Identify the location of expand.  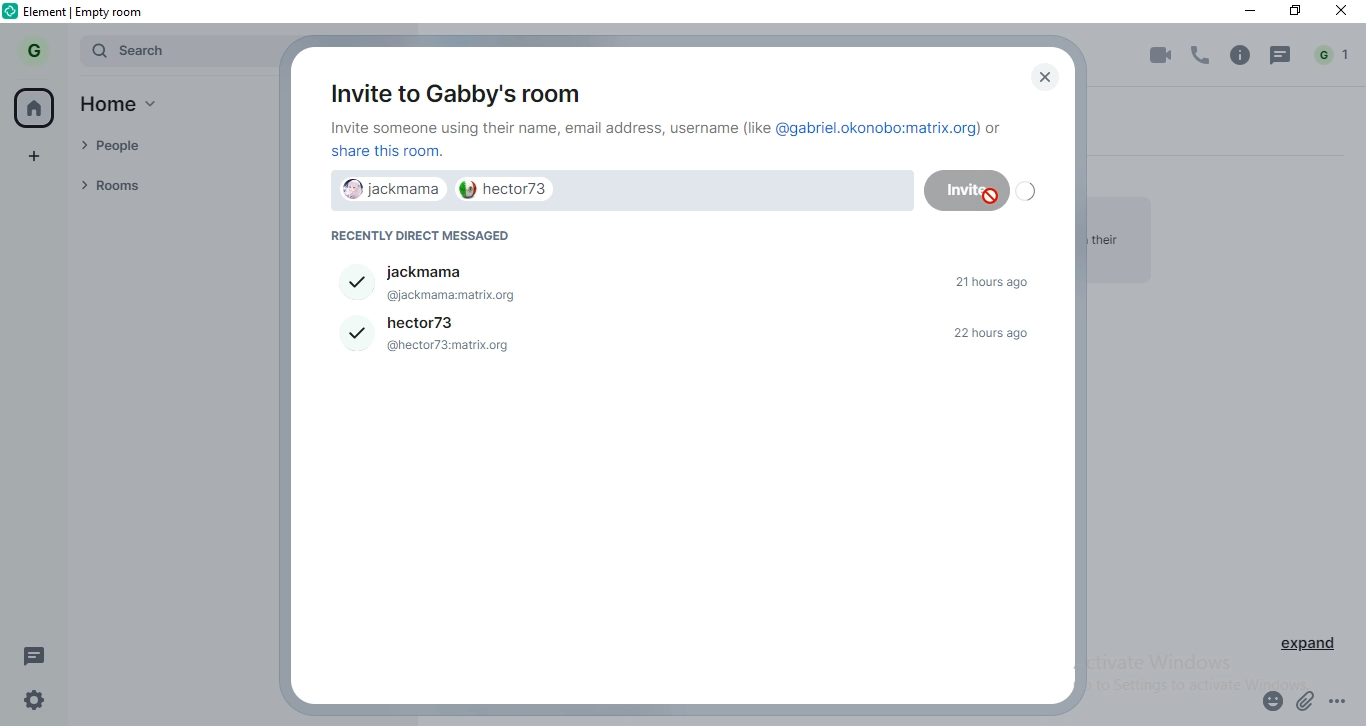
(1310, 647).